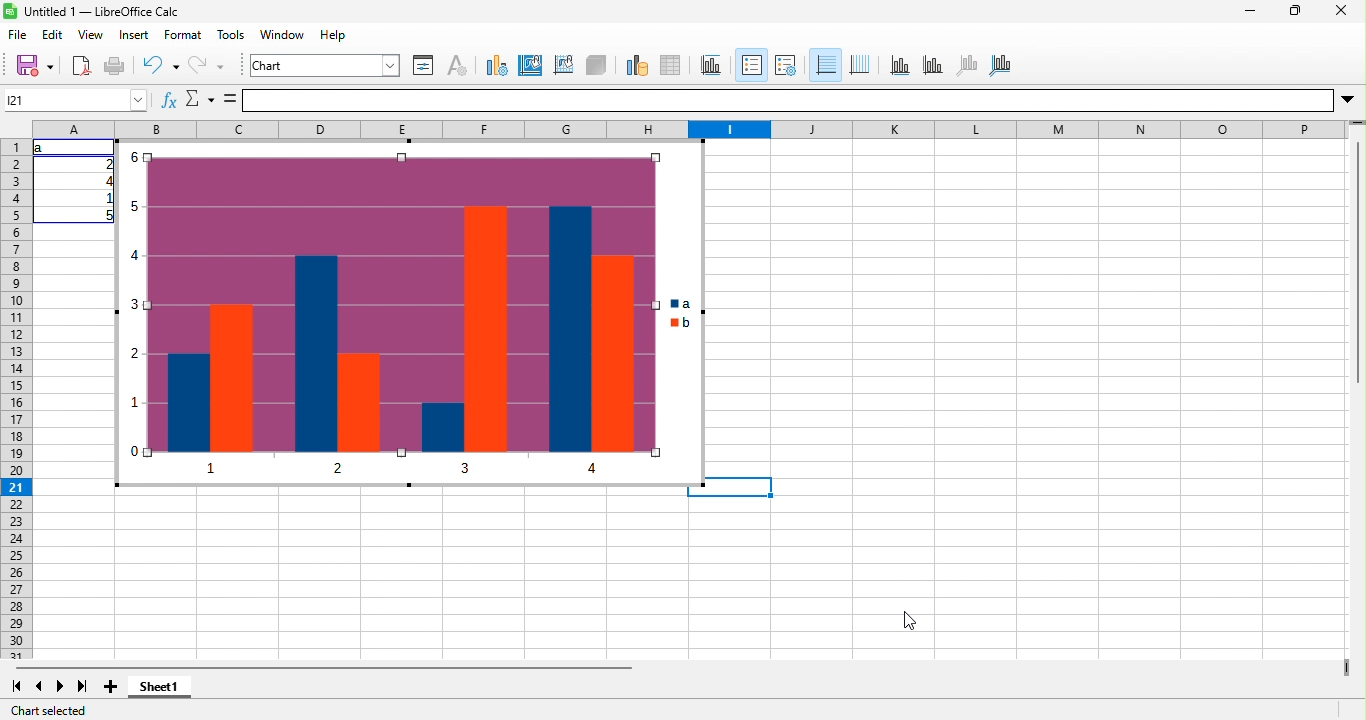  I want to click on edit, so click(53, 34).